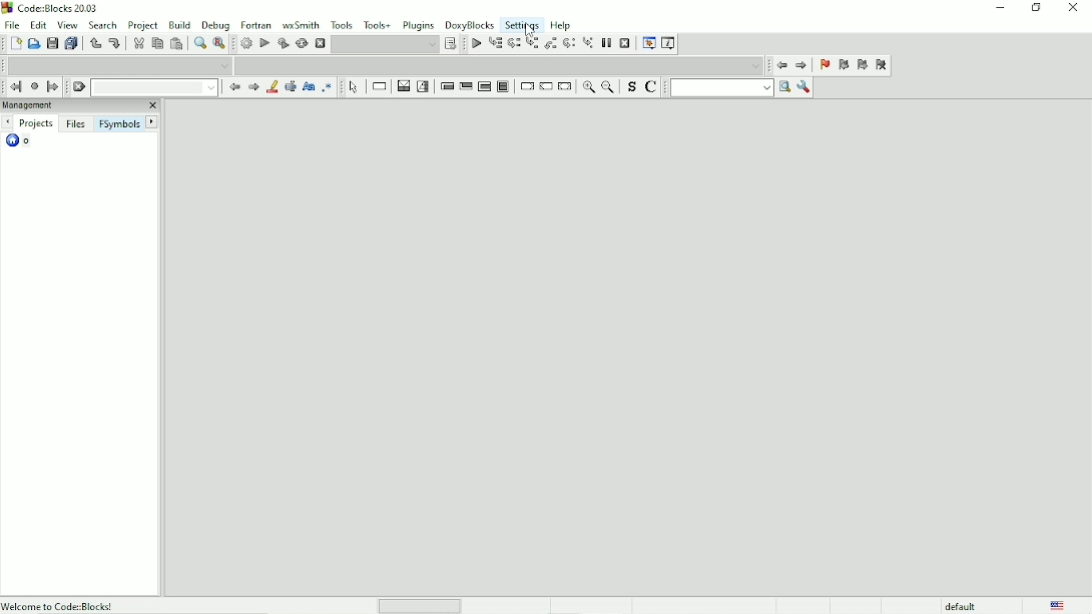  I want to click on Break debugger, so click(606, 44).